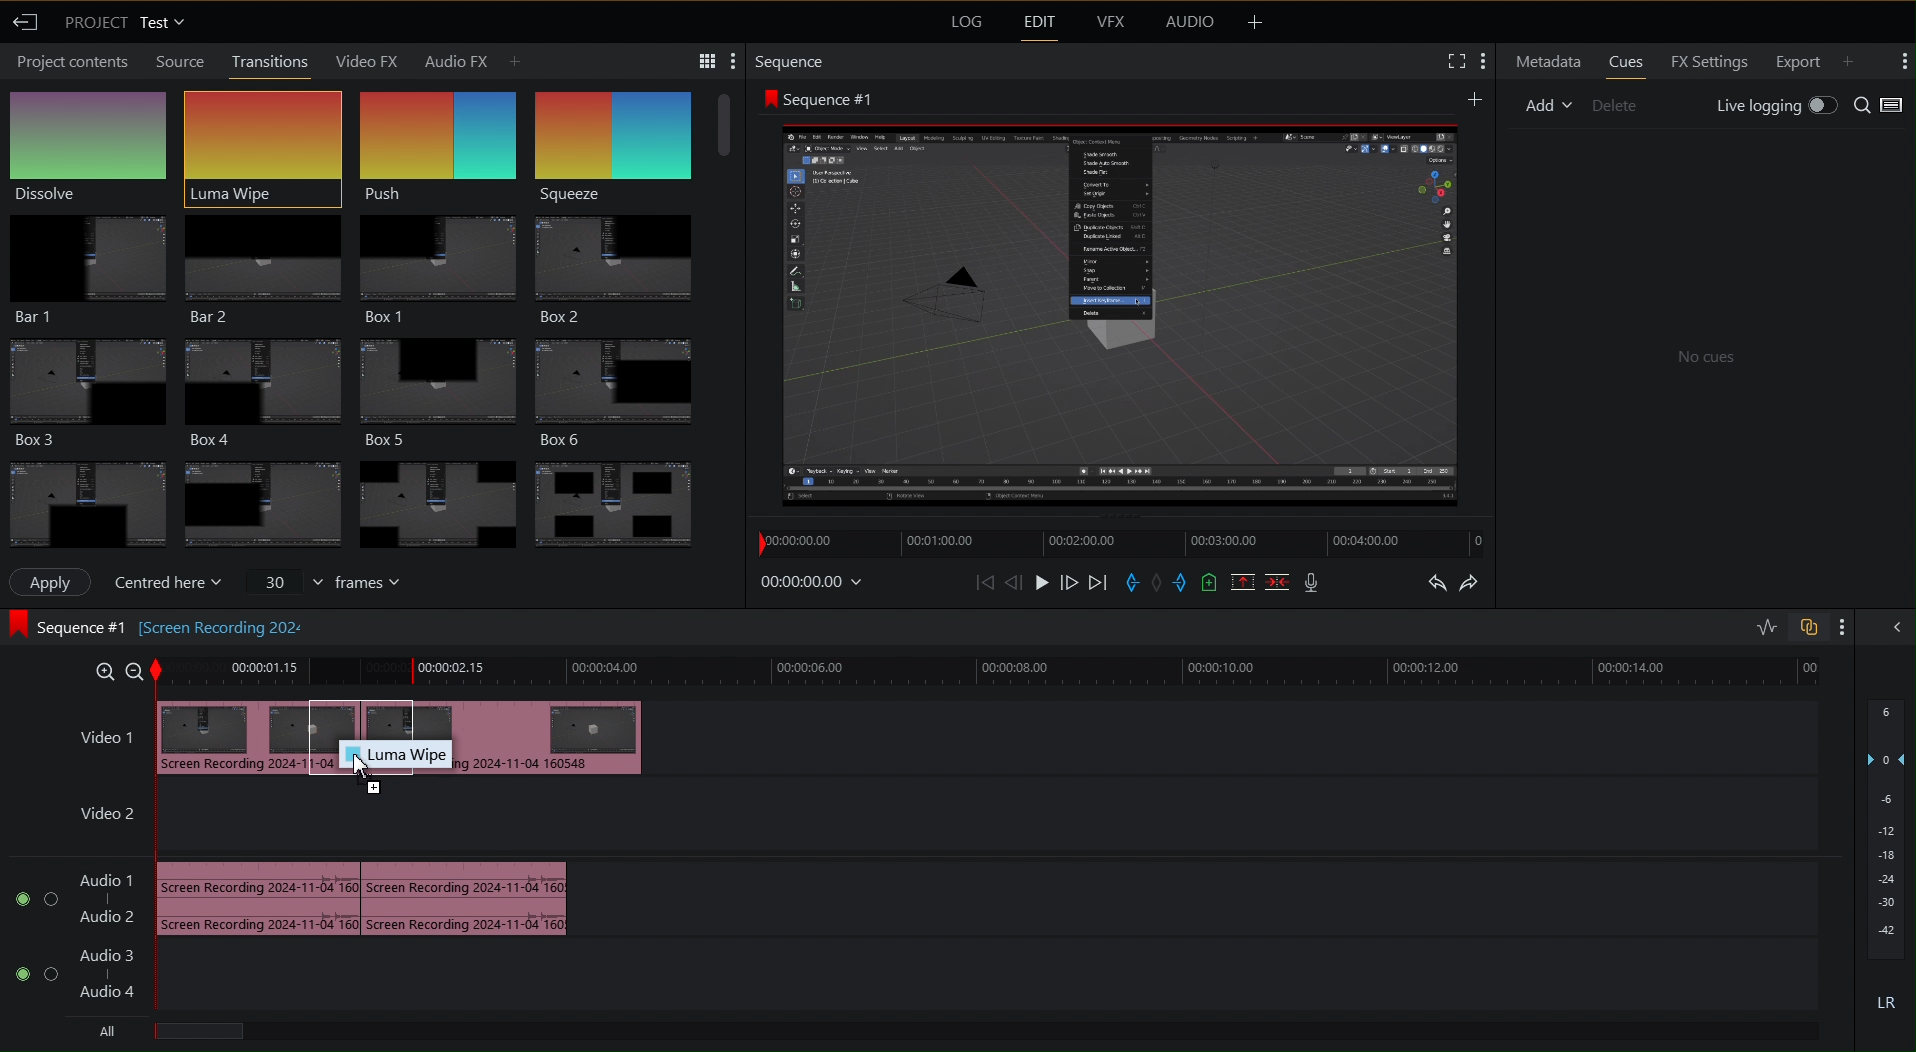 This screenshot has height=1052, width=1916. What do you see at coordinates (1255, 23) in the screenshot?
I see `More` at bounding box center [1255, 23].